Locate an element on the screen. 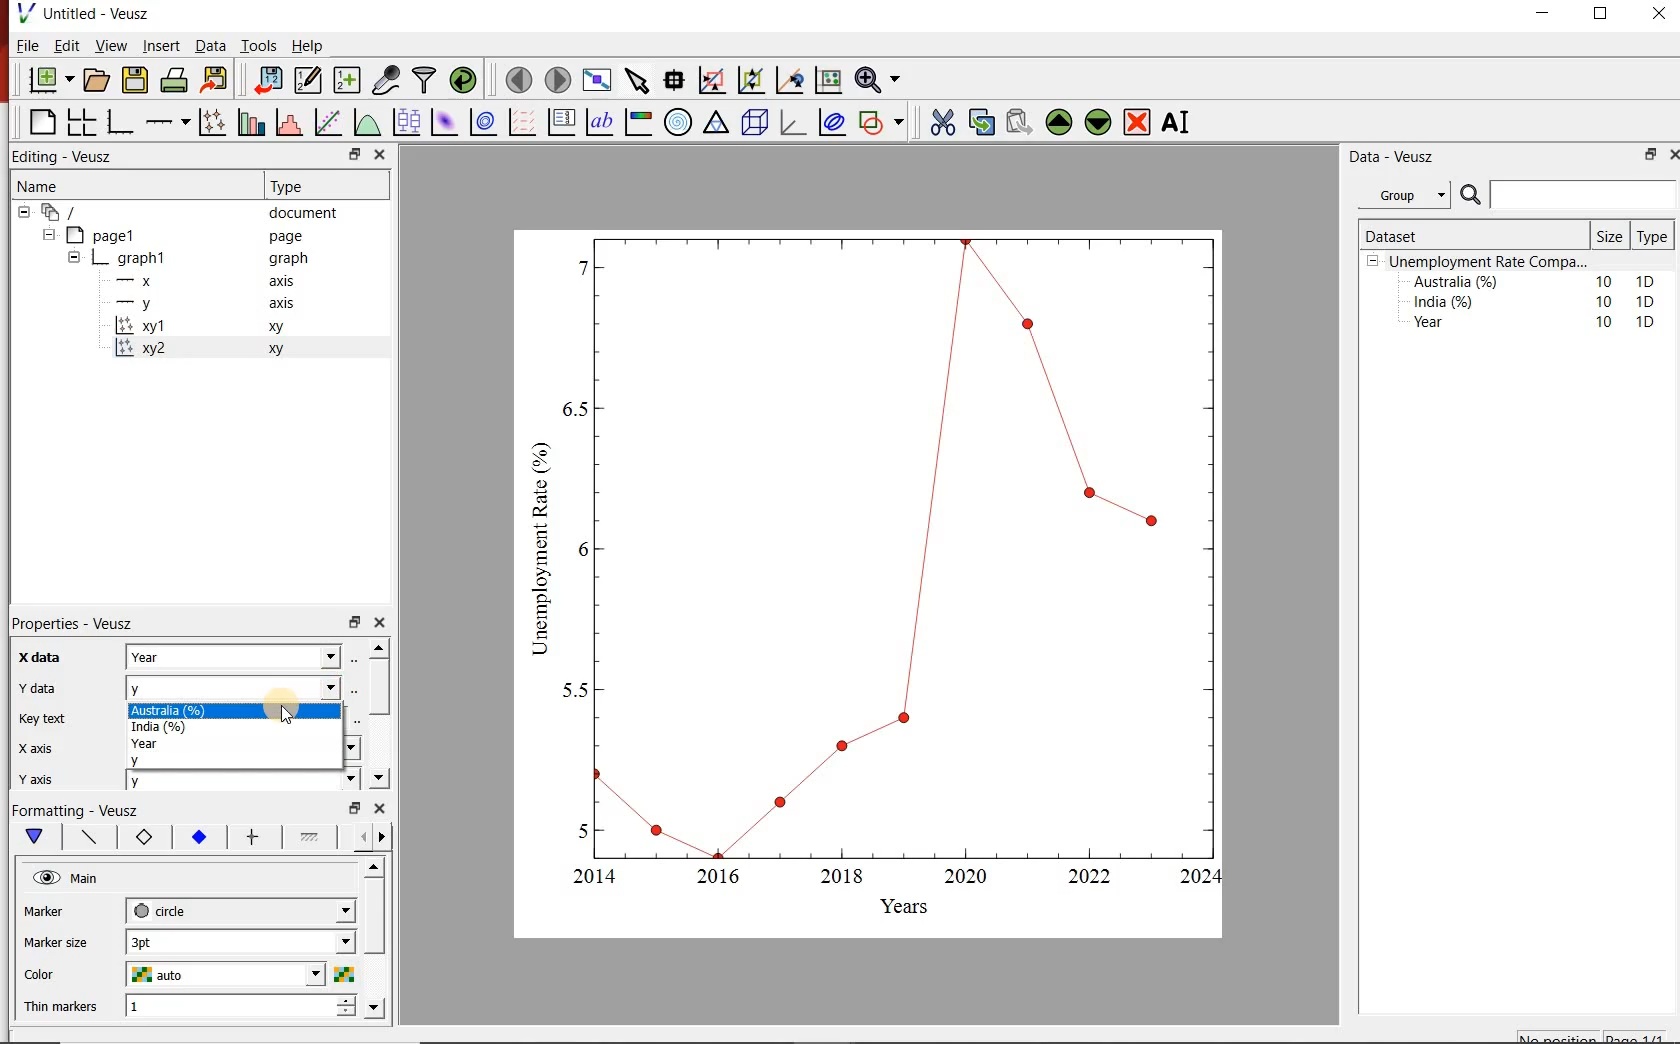 This screenshot has width=1680, height=1044. image color bar is located at coordinates (638, 123).